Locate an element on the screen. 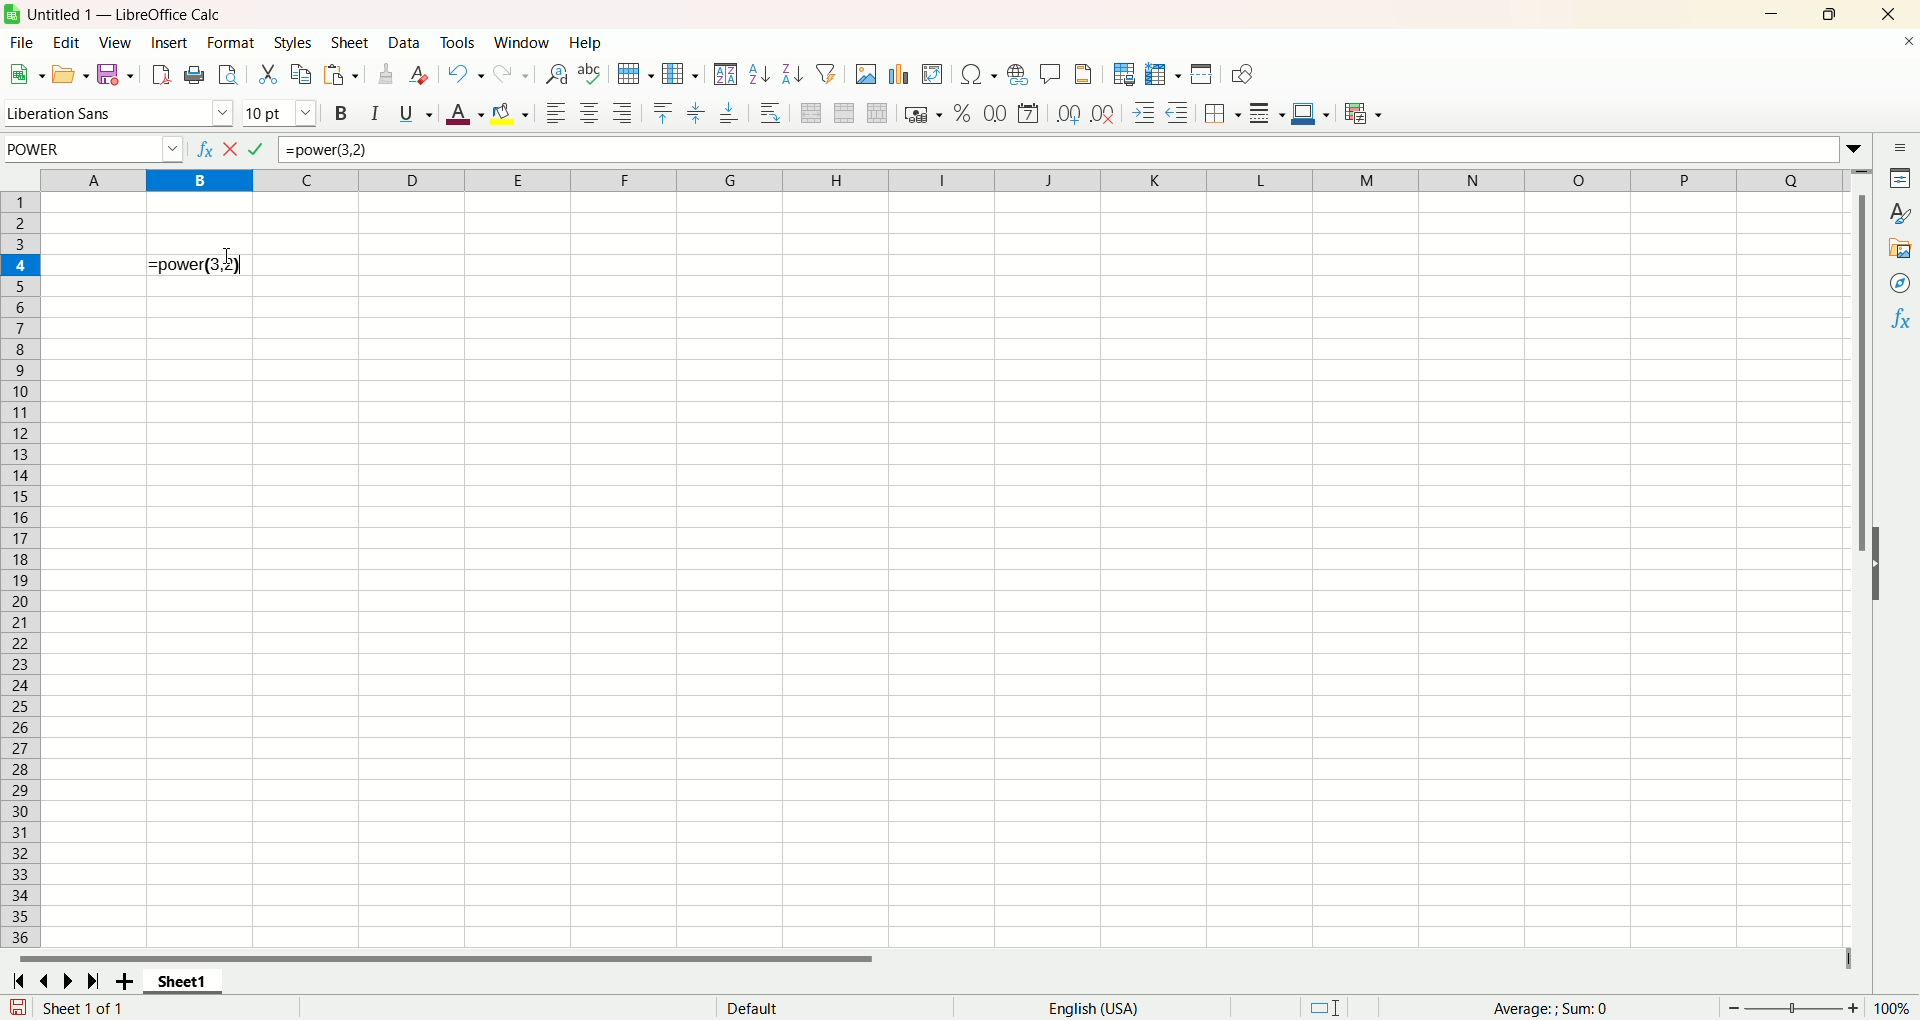 The height and width of the screenshot is (1020, 1920). increase indent is located at coordinates (1147, 114).